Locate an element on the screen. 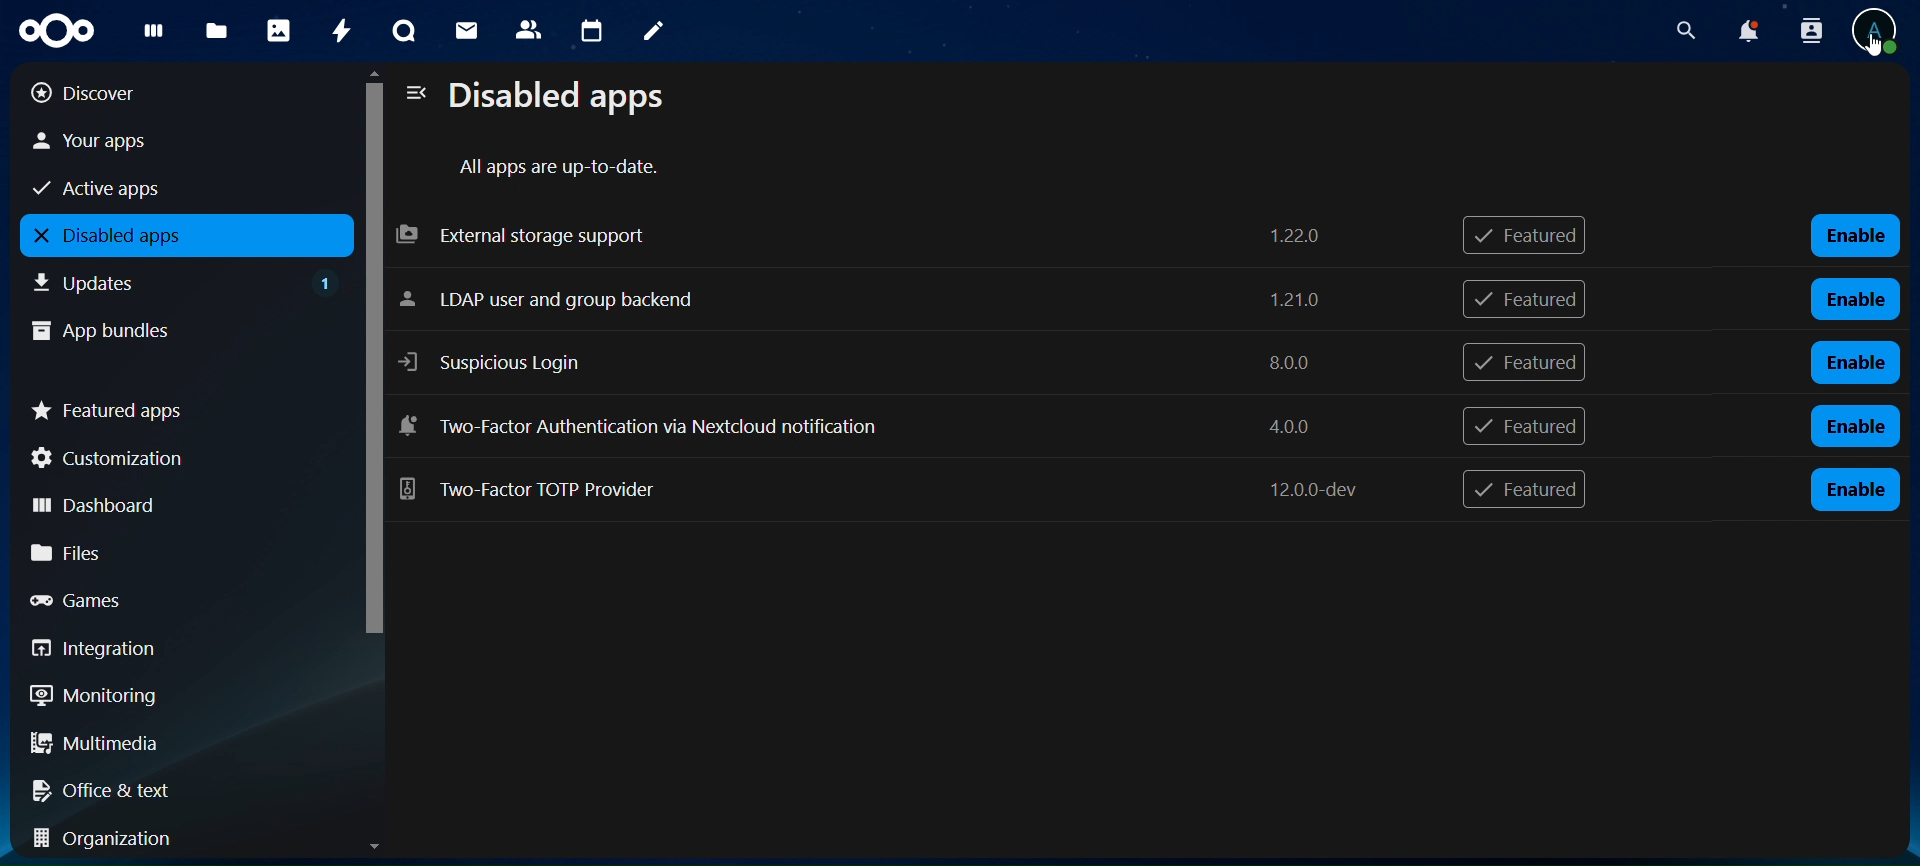  dashboard is located at coordinates (150, 35).